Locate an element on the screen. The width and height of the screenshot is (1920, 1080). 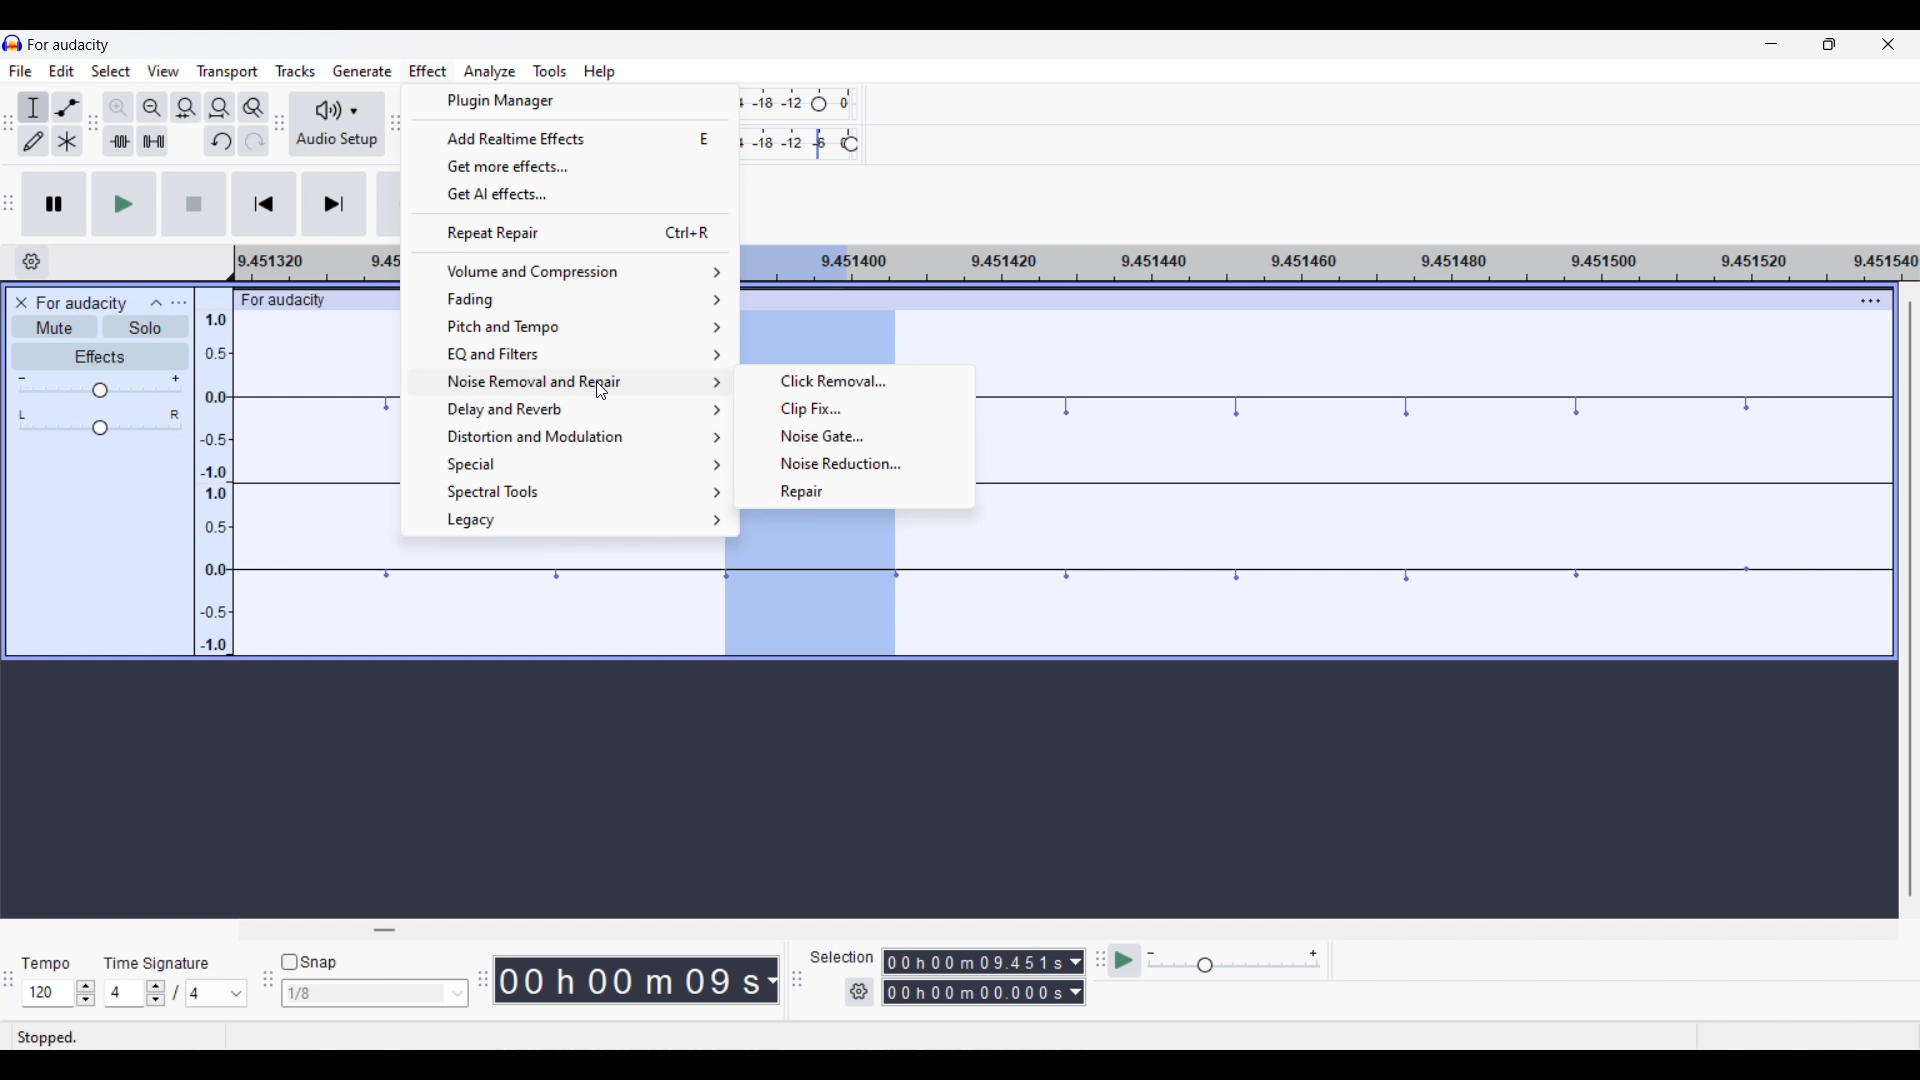
Skip/Select to start is located at coordinates (264, 205).